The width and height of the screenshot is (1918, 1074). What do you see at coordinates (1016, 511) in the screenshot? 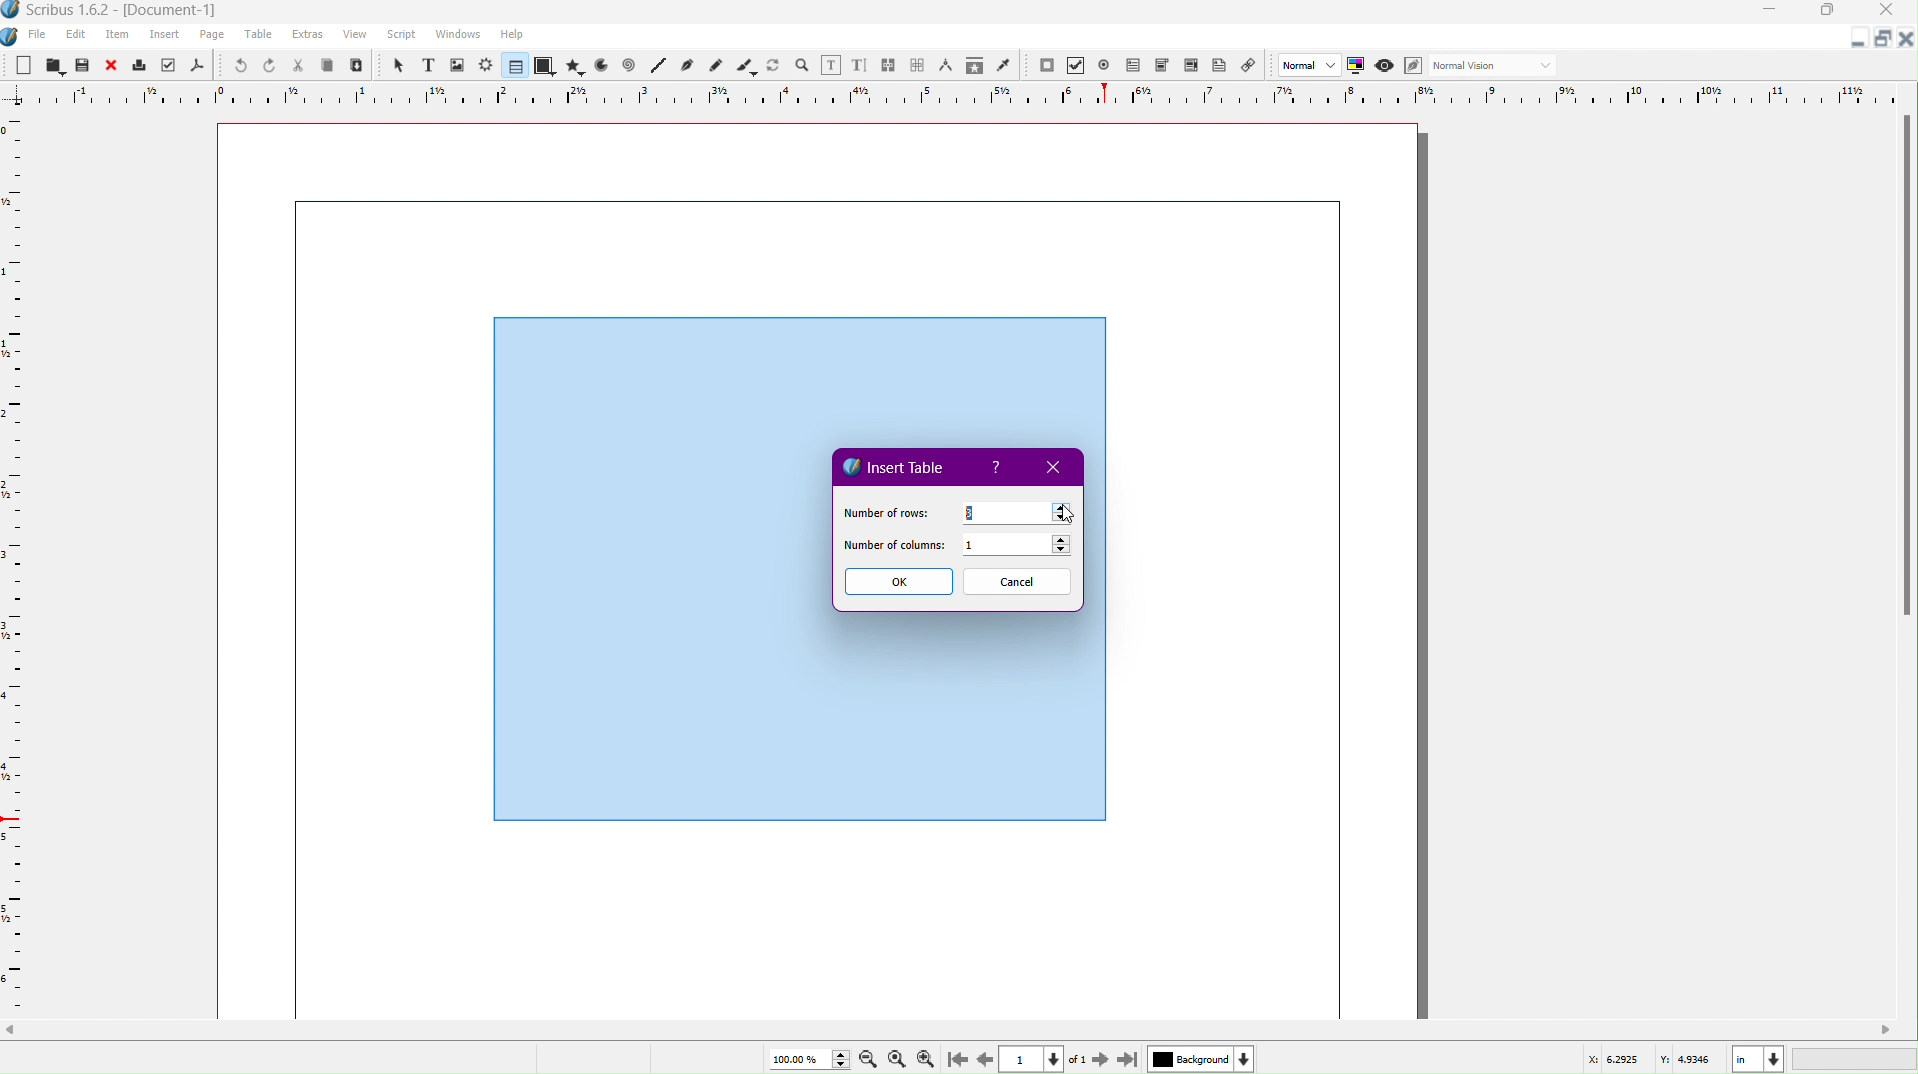
I see `Rows` at bounding box center [1016, 511].